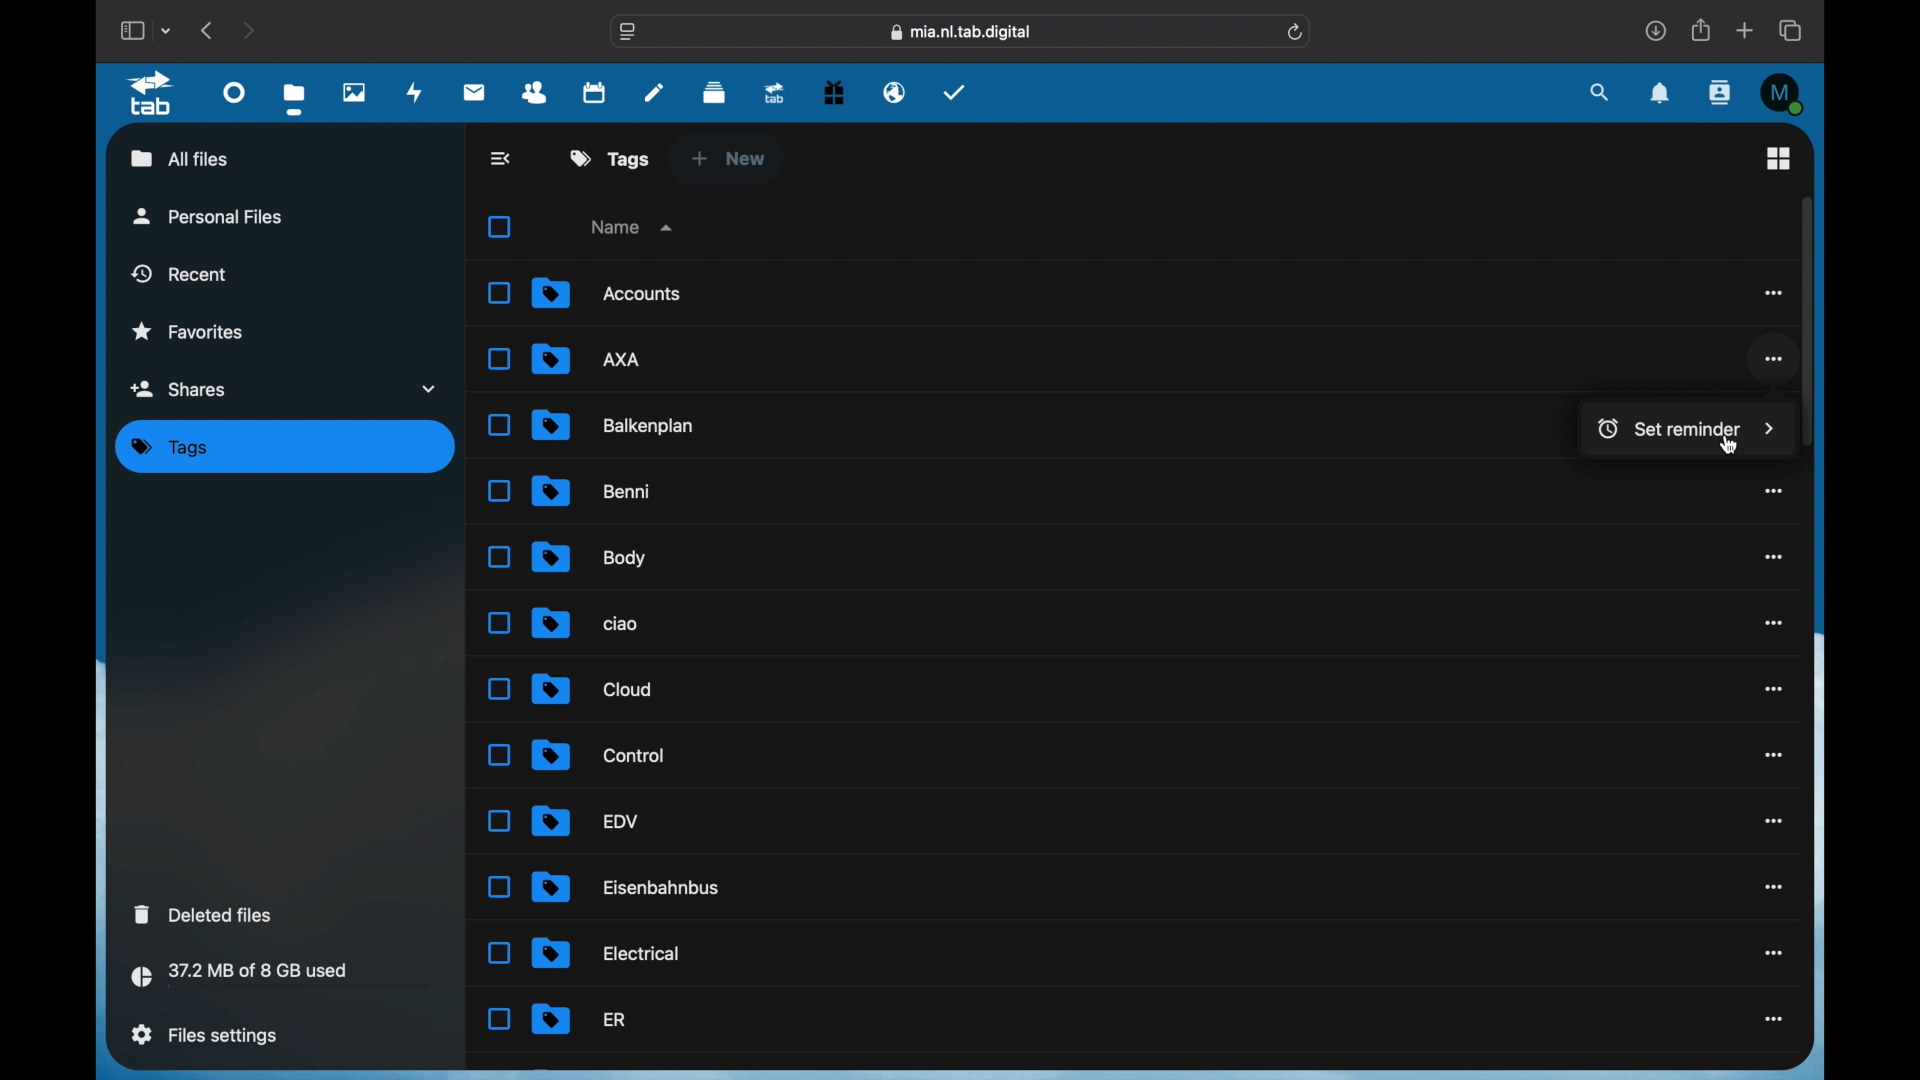  Describe the element at coordinates (286, 388) in the screenshot. I see `shares` at that location.